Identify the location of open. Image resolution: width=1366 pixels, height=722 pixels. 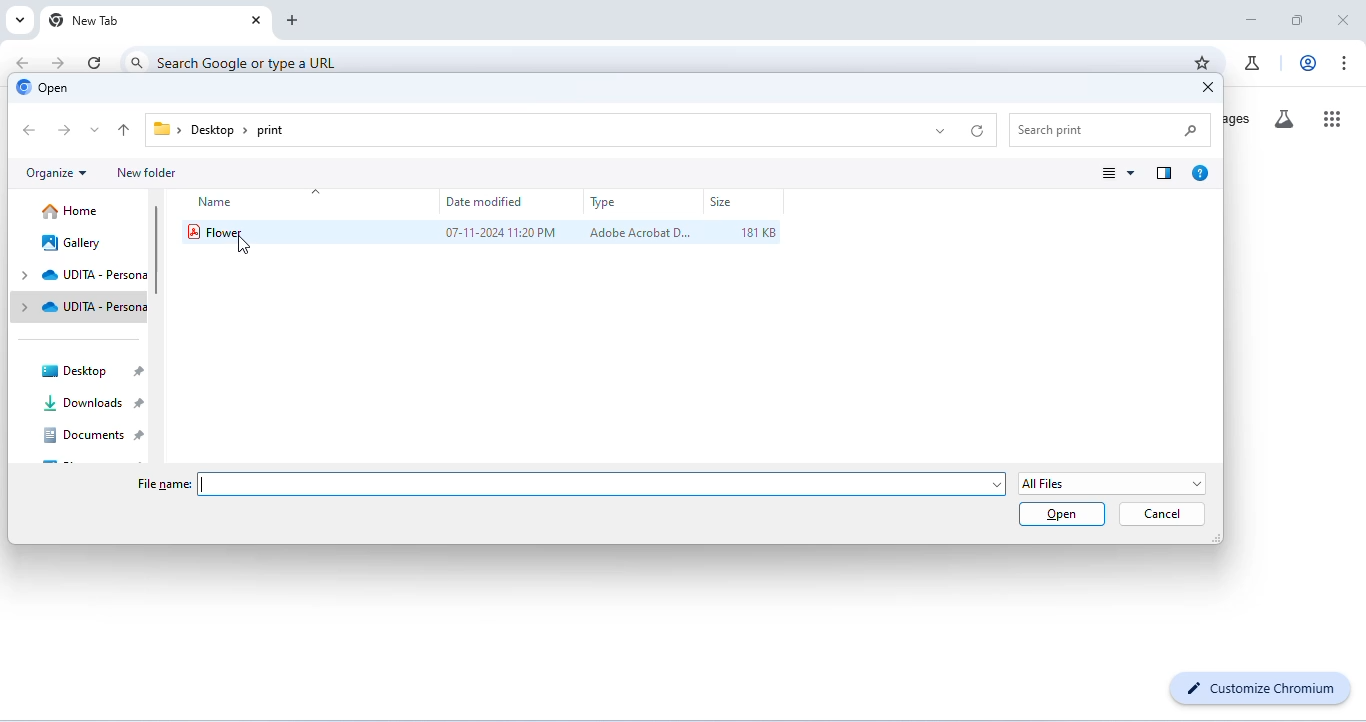
(1062, 515).